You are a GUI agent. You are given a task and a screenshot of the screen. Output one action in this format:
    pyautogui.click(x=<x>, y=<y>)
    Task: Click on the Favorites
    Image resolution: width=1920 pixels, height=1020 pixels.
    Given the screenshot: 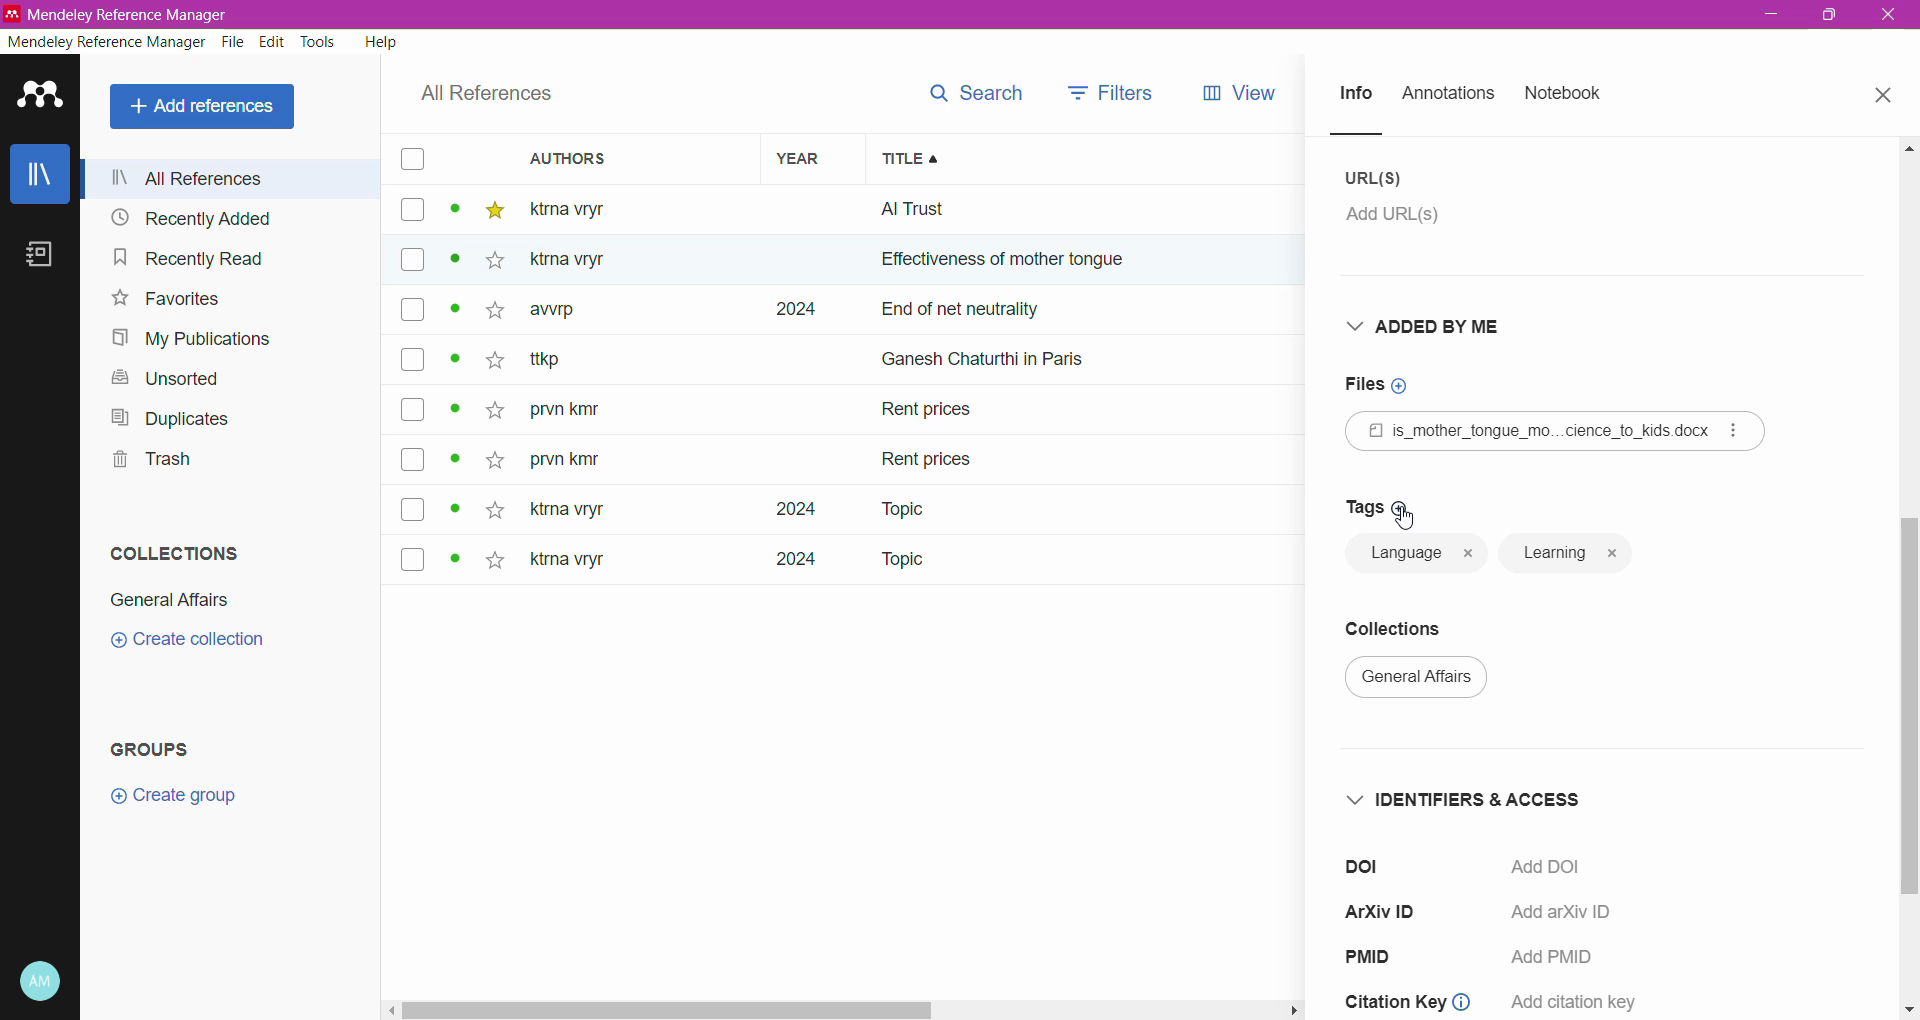 What is the action you would take?
    pyautogui.click(x=167, y=299)
    